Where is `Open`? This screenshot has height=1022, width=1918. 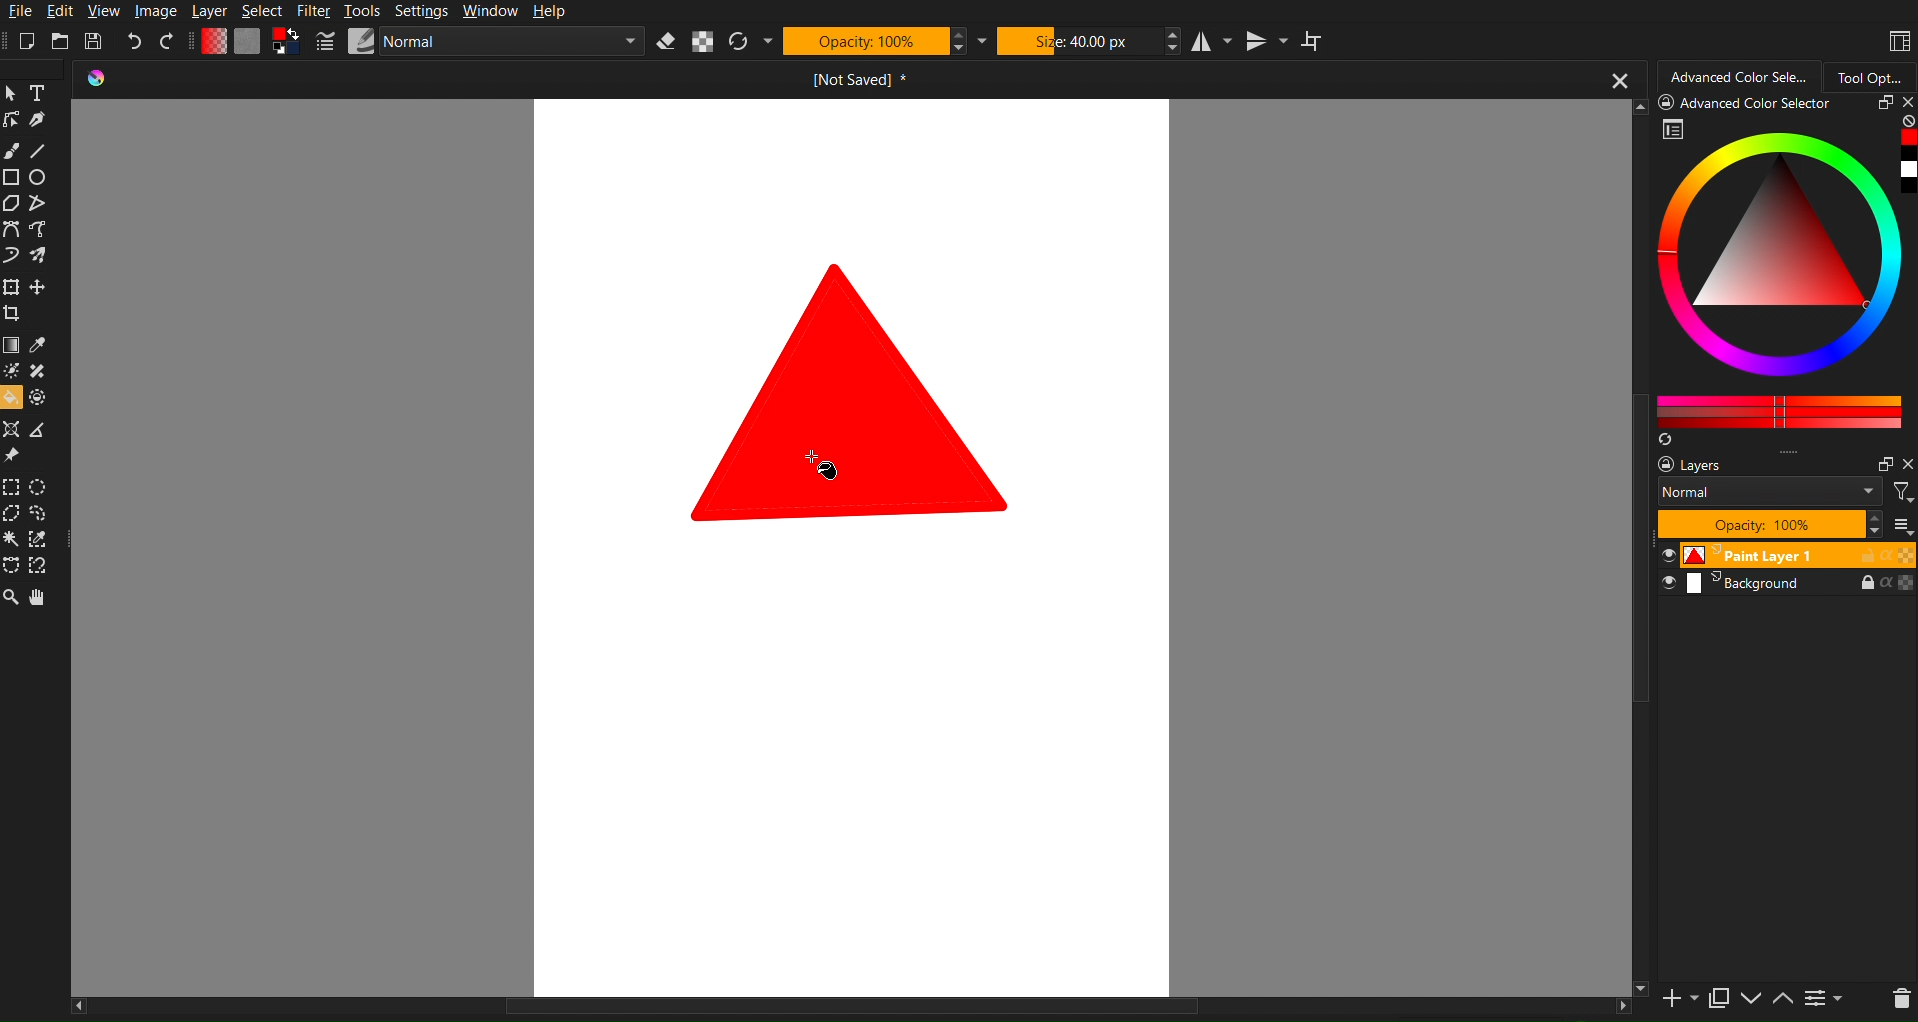 Open is located at coordinates (61, 41).